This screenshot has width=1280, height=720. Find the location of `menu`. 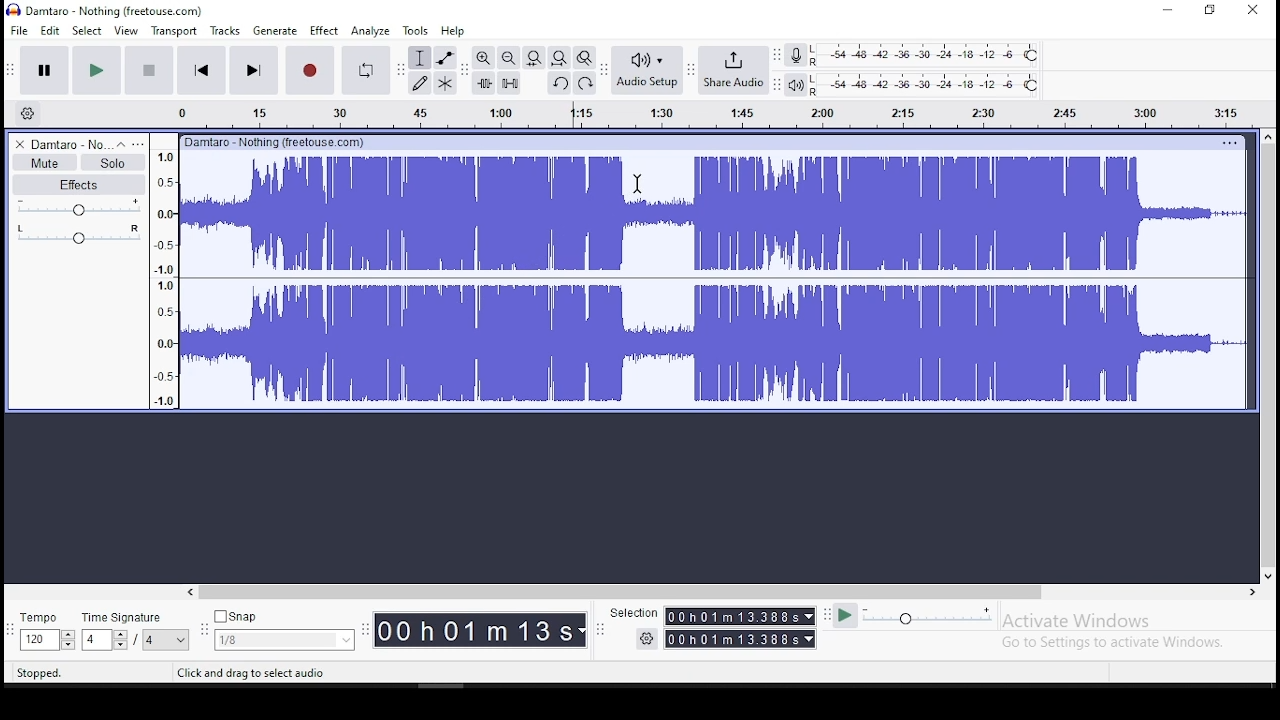

menu is located at coordinates (285, 640).